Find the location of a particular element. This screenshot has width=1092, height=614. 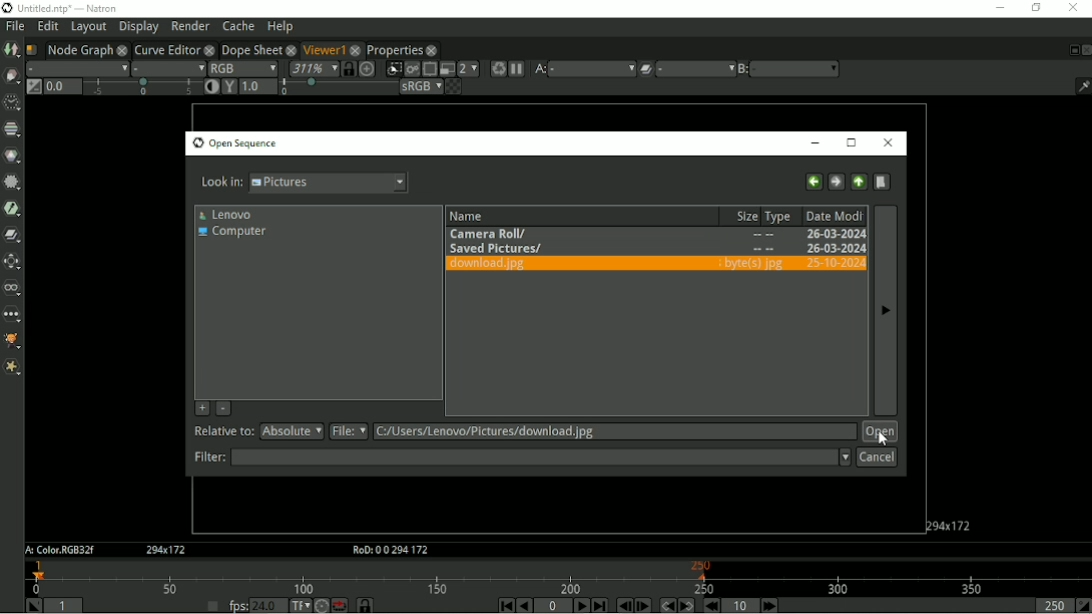

Views is located at coordinates (12, 288).